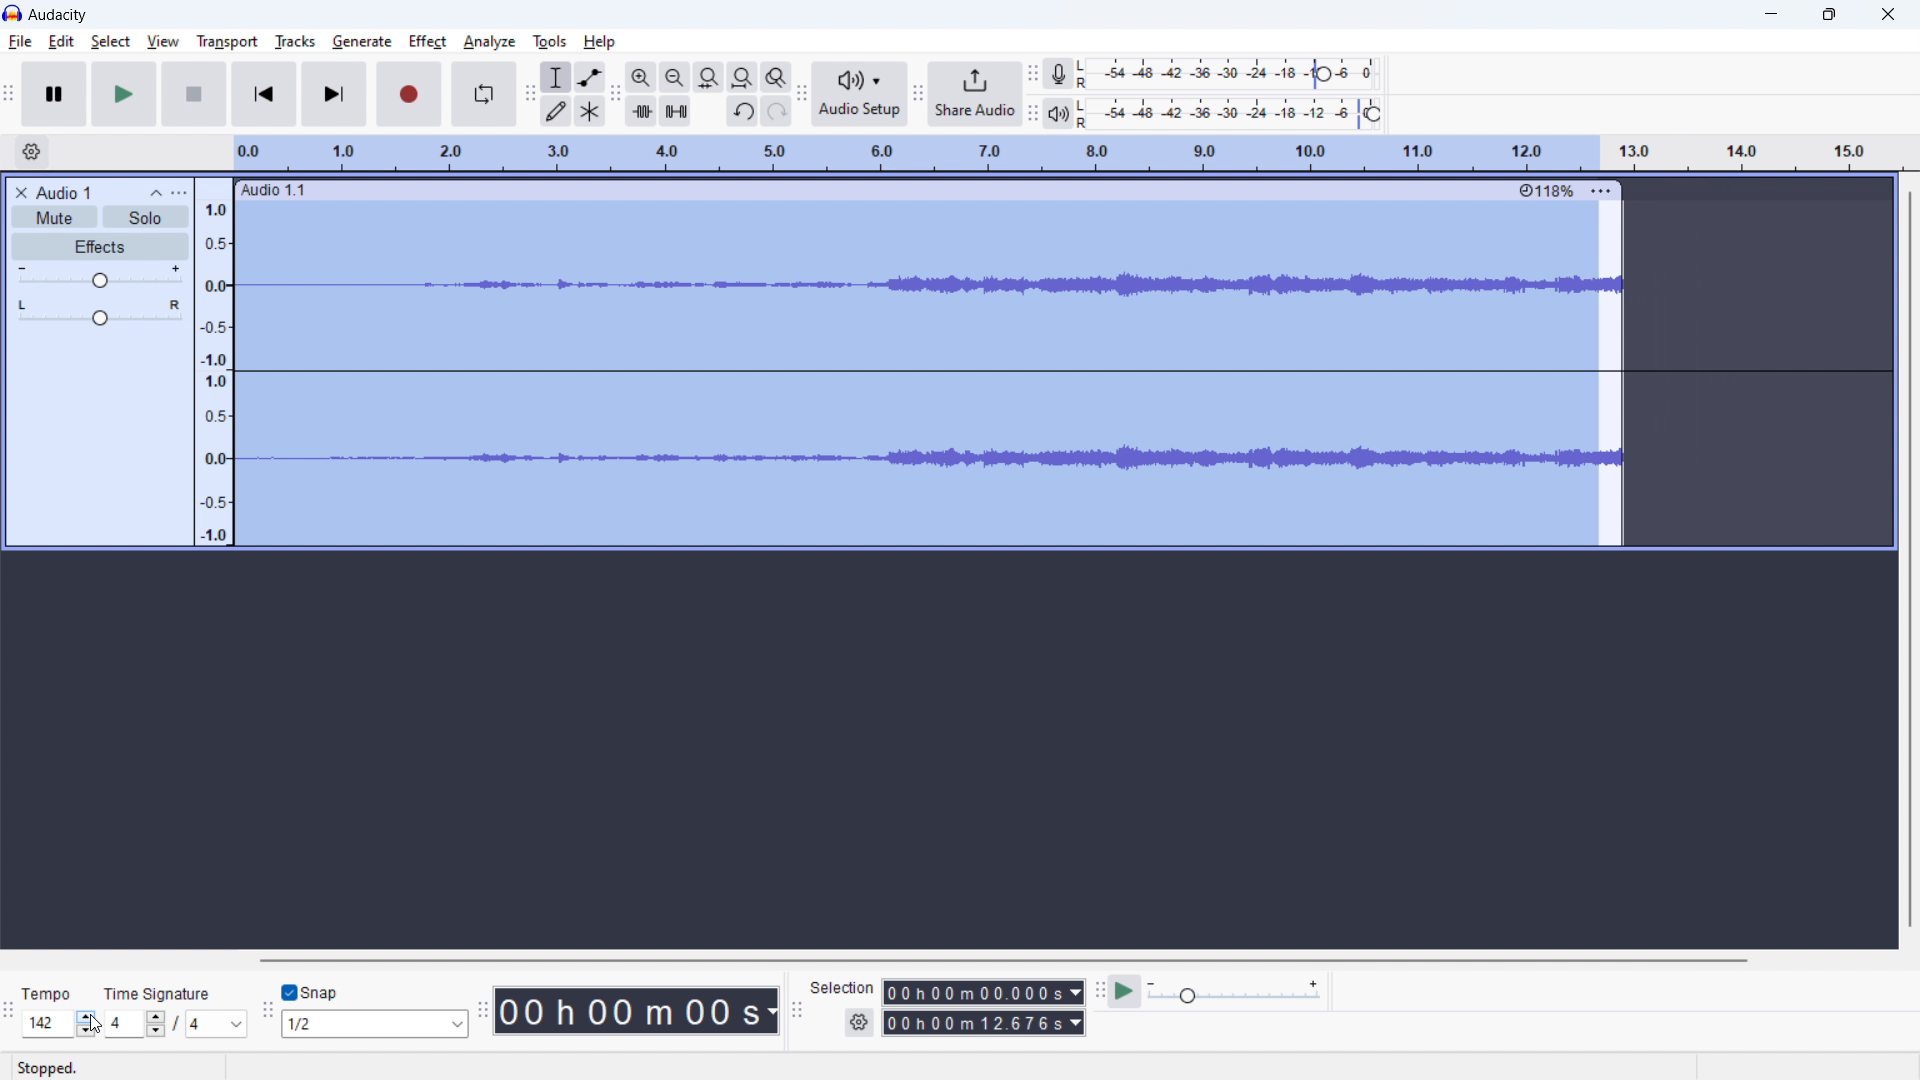  What do you see at coordinates (1602, 191) in the screenshot?
I see `More options` at bounding box center [1602, 191].